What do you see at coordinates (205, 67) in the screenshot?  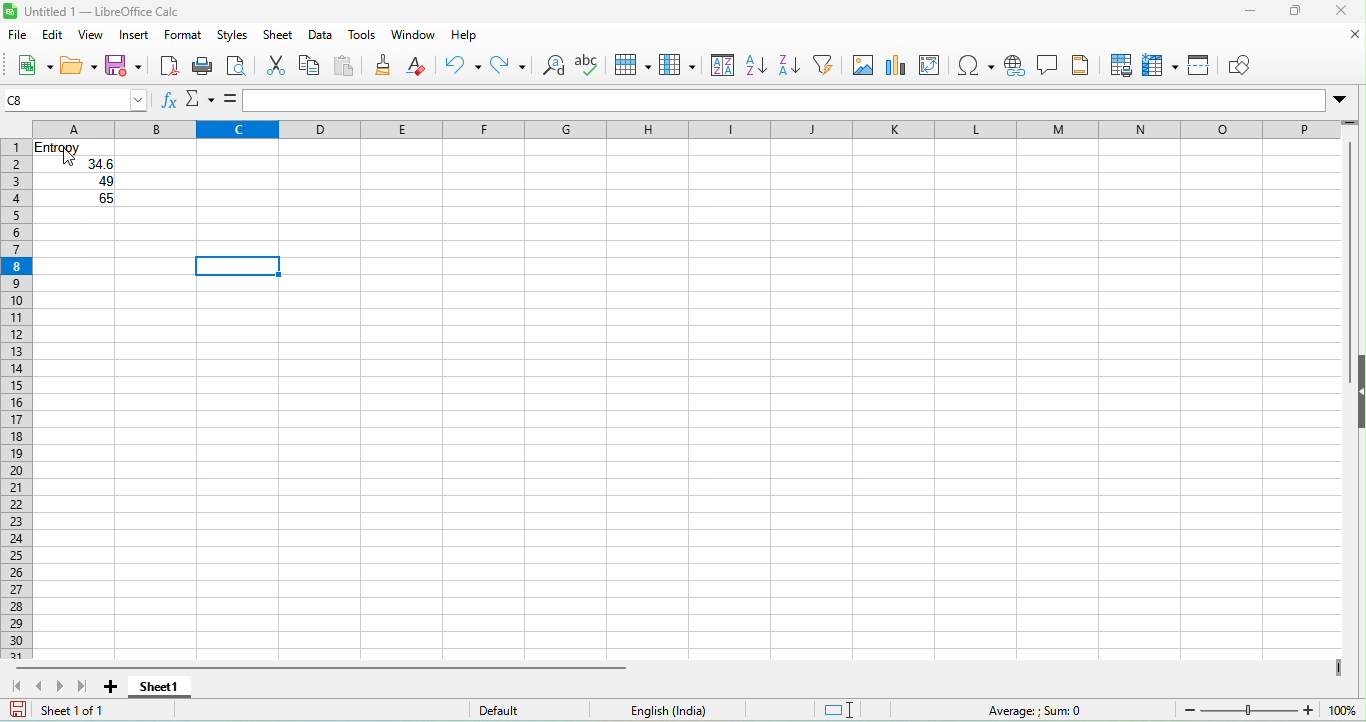 I see `print` at bounding box center [205, 67].